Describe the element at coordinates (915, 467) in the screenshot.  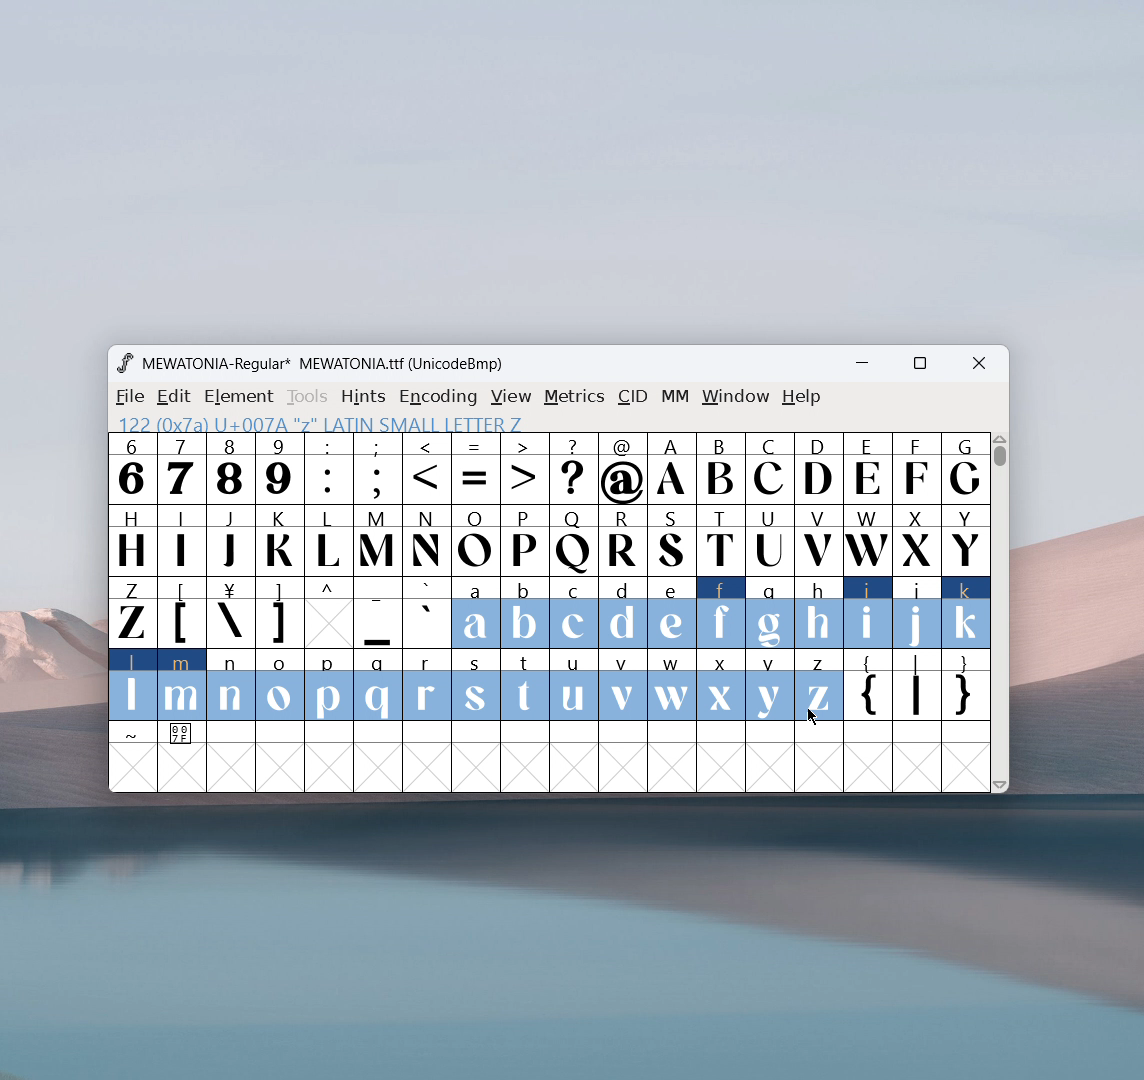
I see `F` at that location.